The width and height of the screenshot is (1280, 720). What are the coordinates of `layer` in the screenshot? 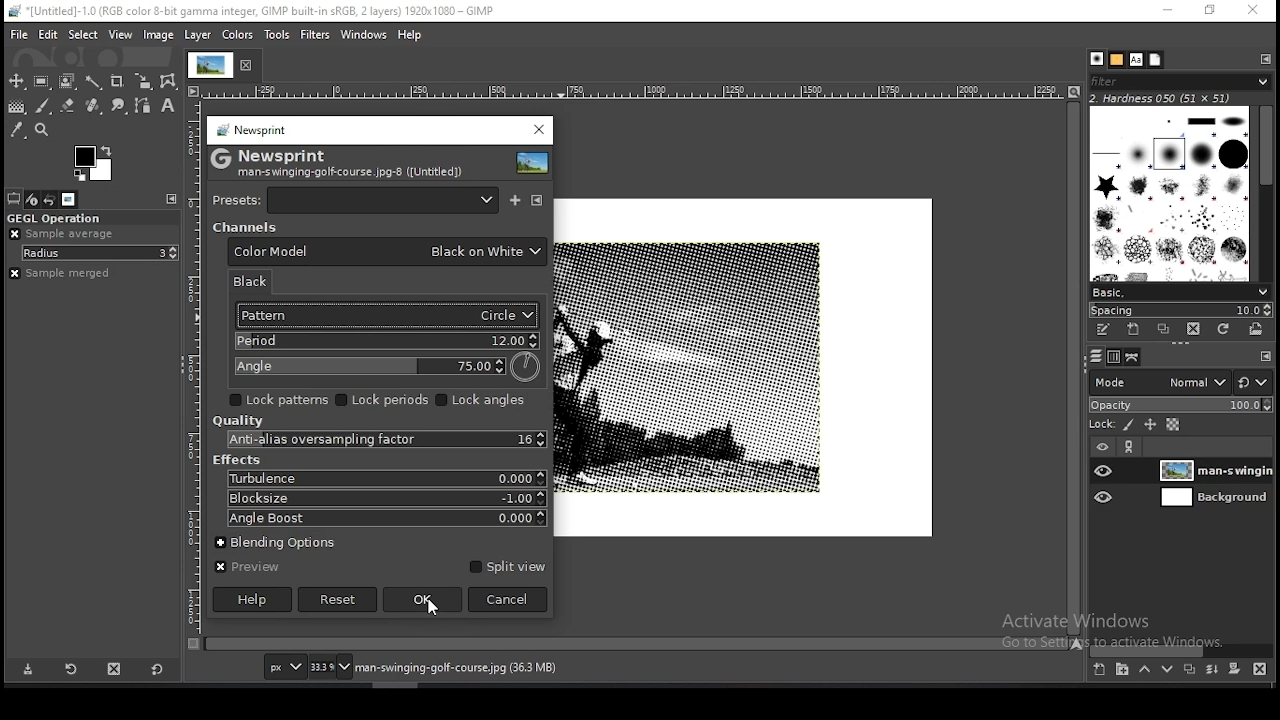 It's located at (1214, 470).